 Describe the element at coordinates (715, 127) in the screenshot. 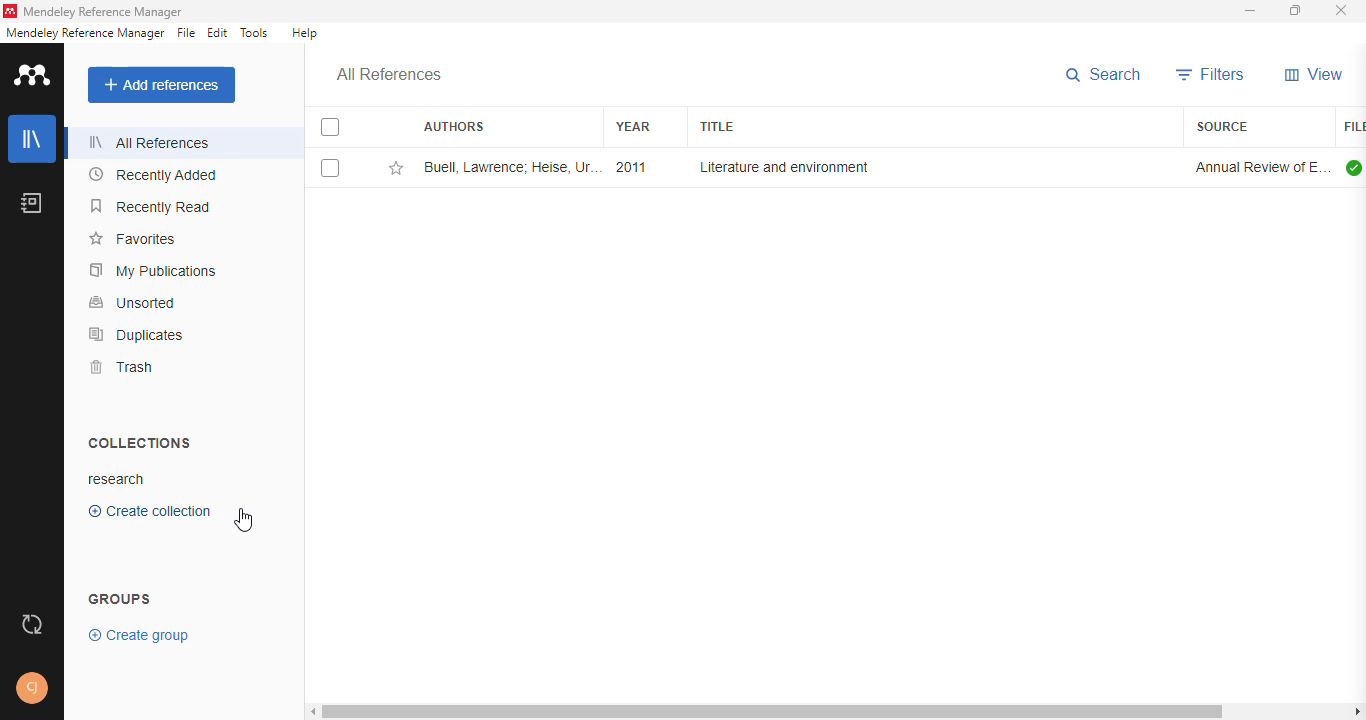

I see `title` at that location.